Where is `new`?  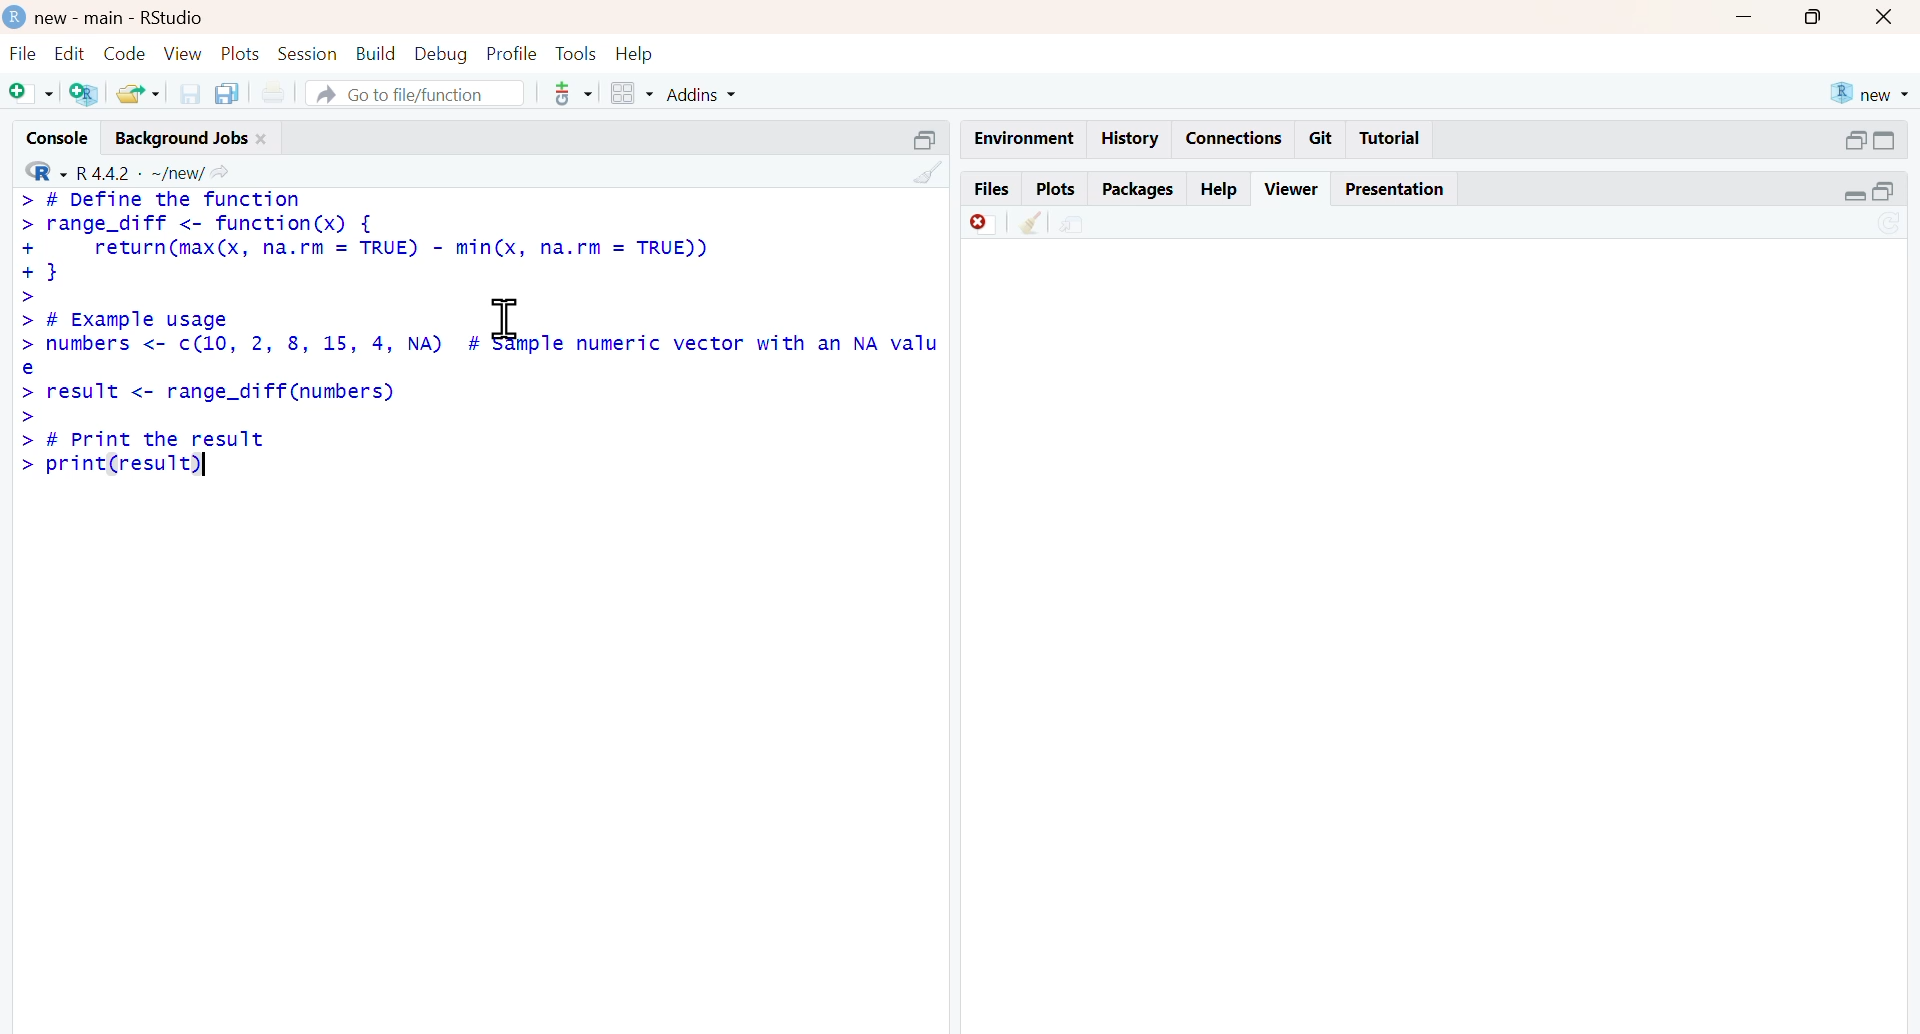
new is located at coordinates (1871, 94).